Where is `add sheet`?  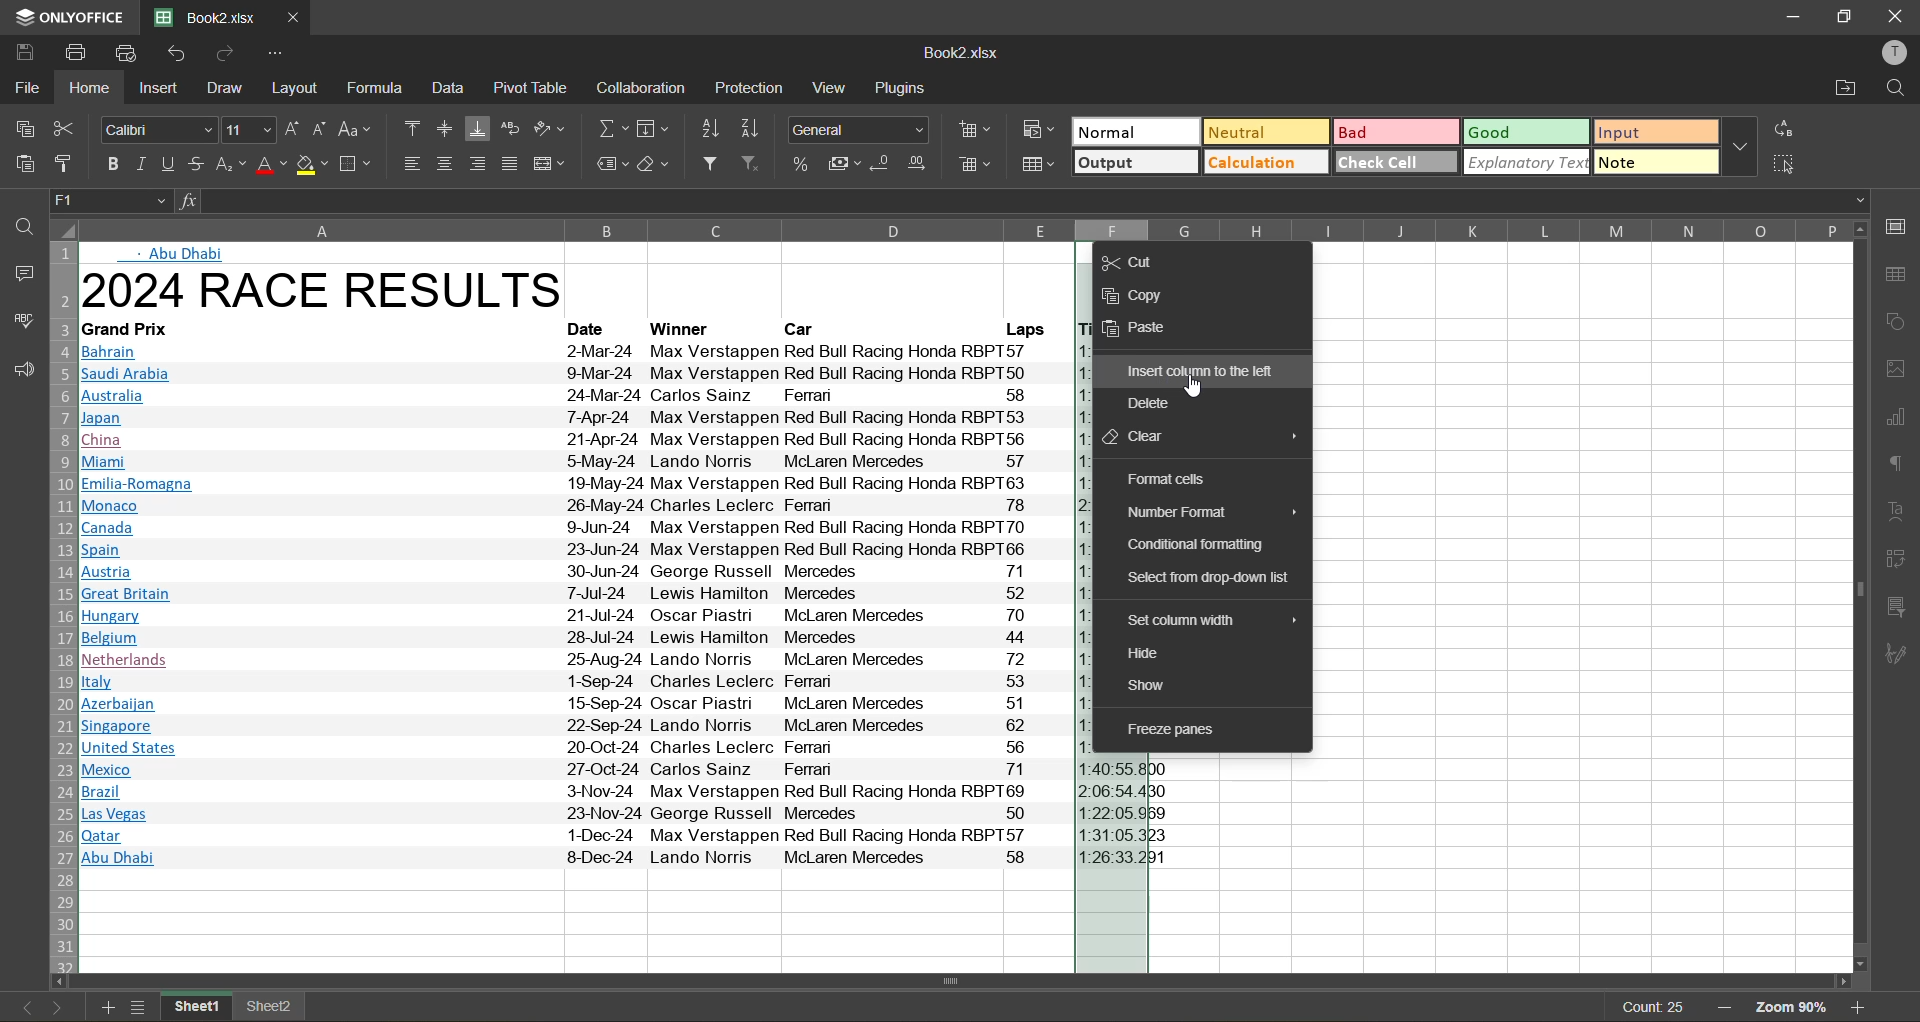 add sheet is located at coordinates (109, 1007).